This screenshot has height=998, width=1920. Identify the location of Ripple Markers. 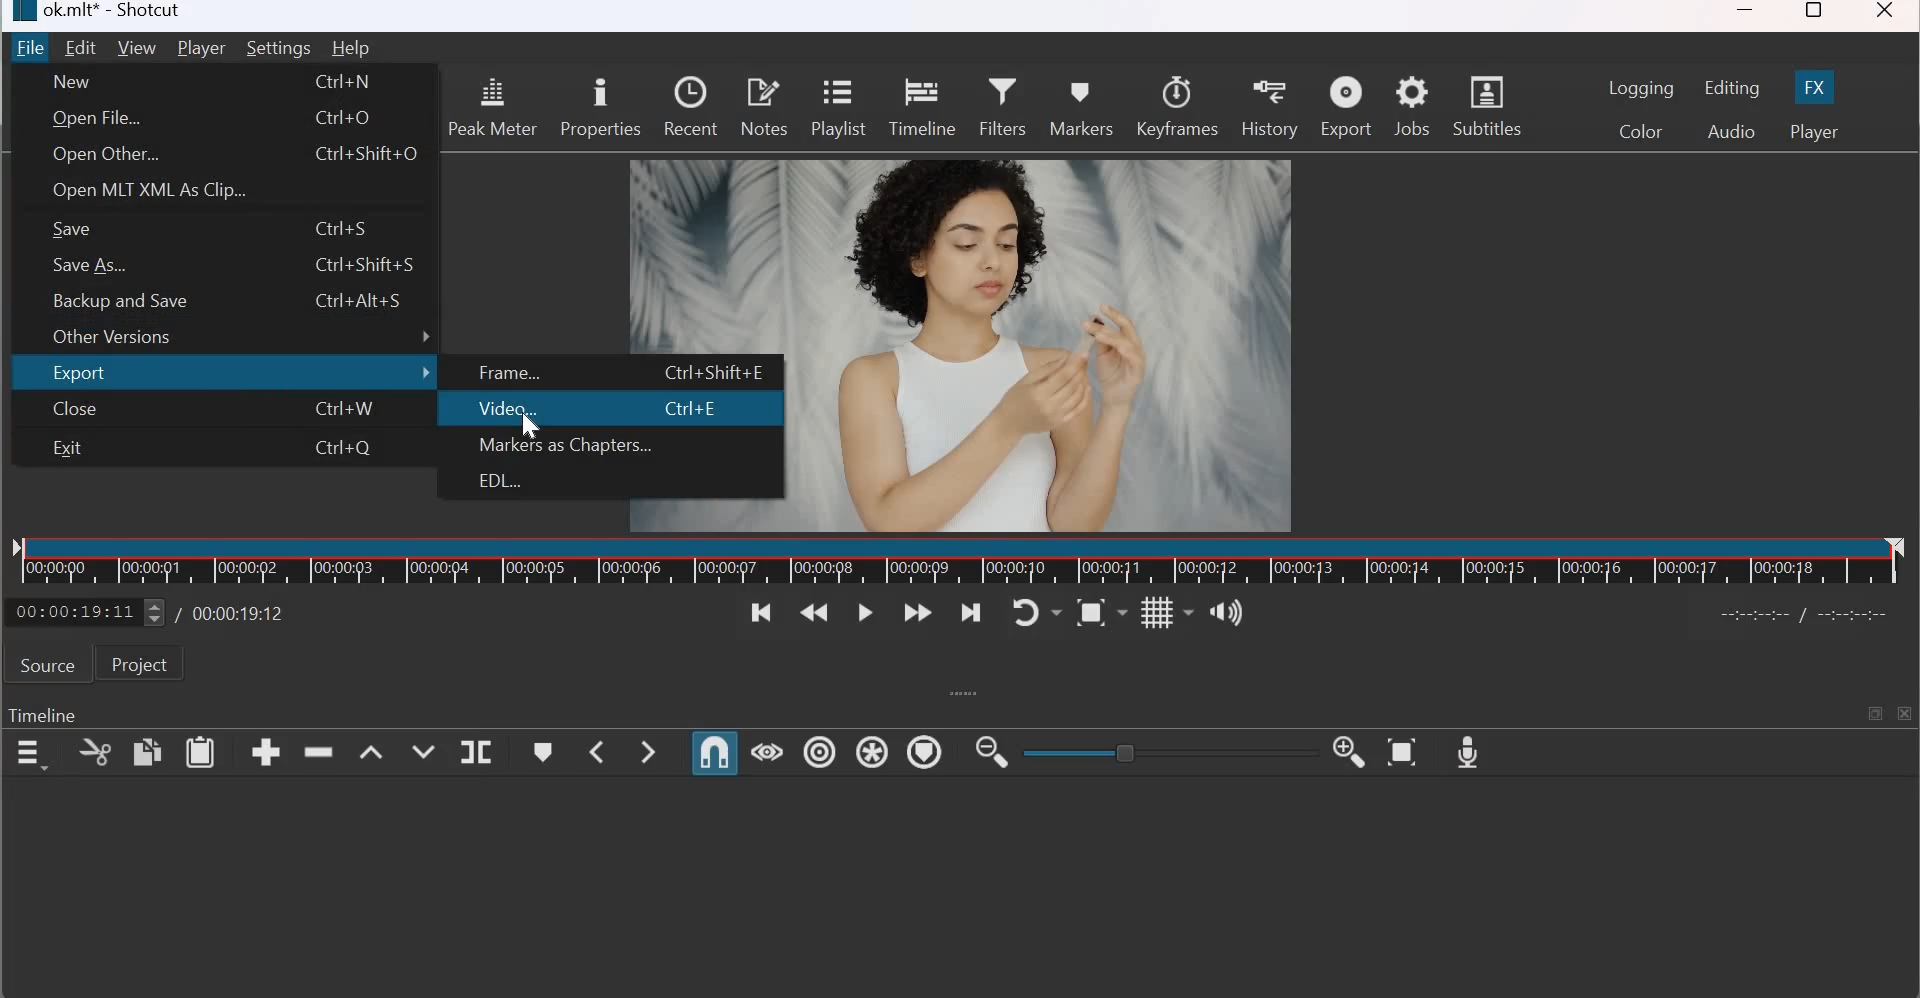
(925, 756).